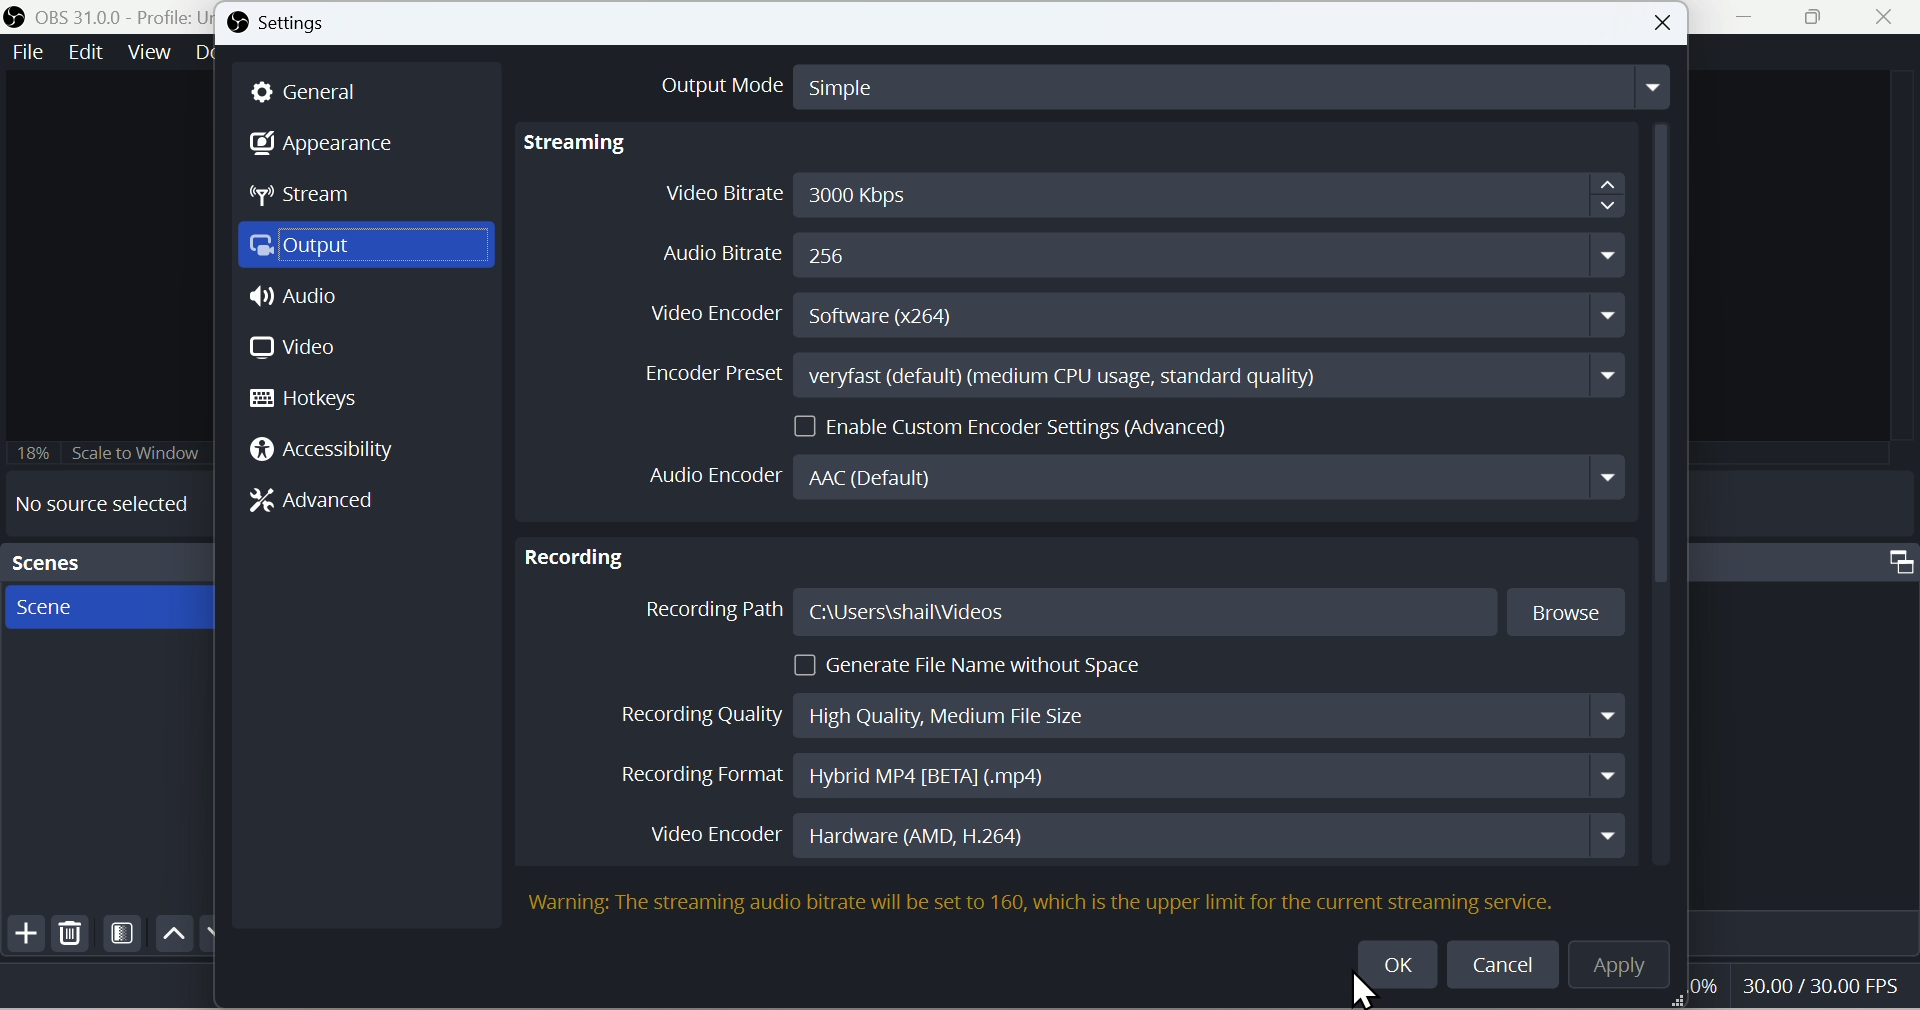 Image resolution: width=1920 pixels, height=1010 pixels. I want to click on Mouse, so click(1367, 991).